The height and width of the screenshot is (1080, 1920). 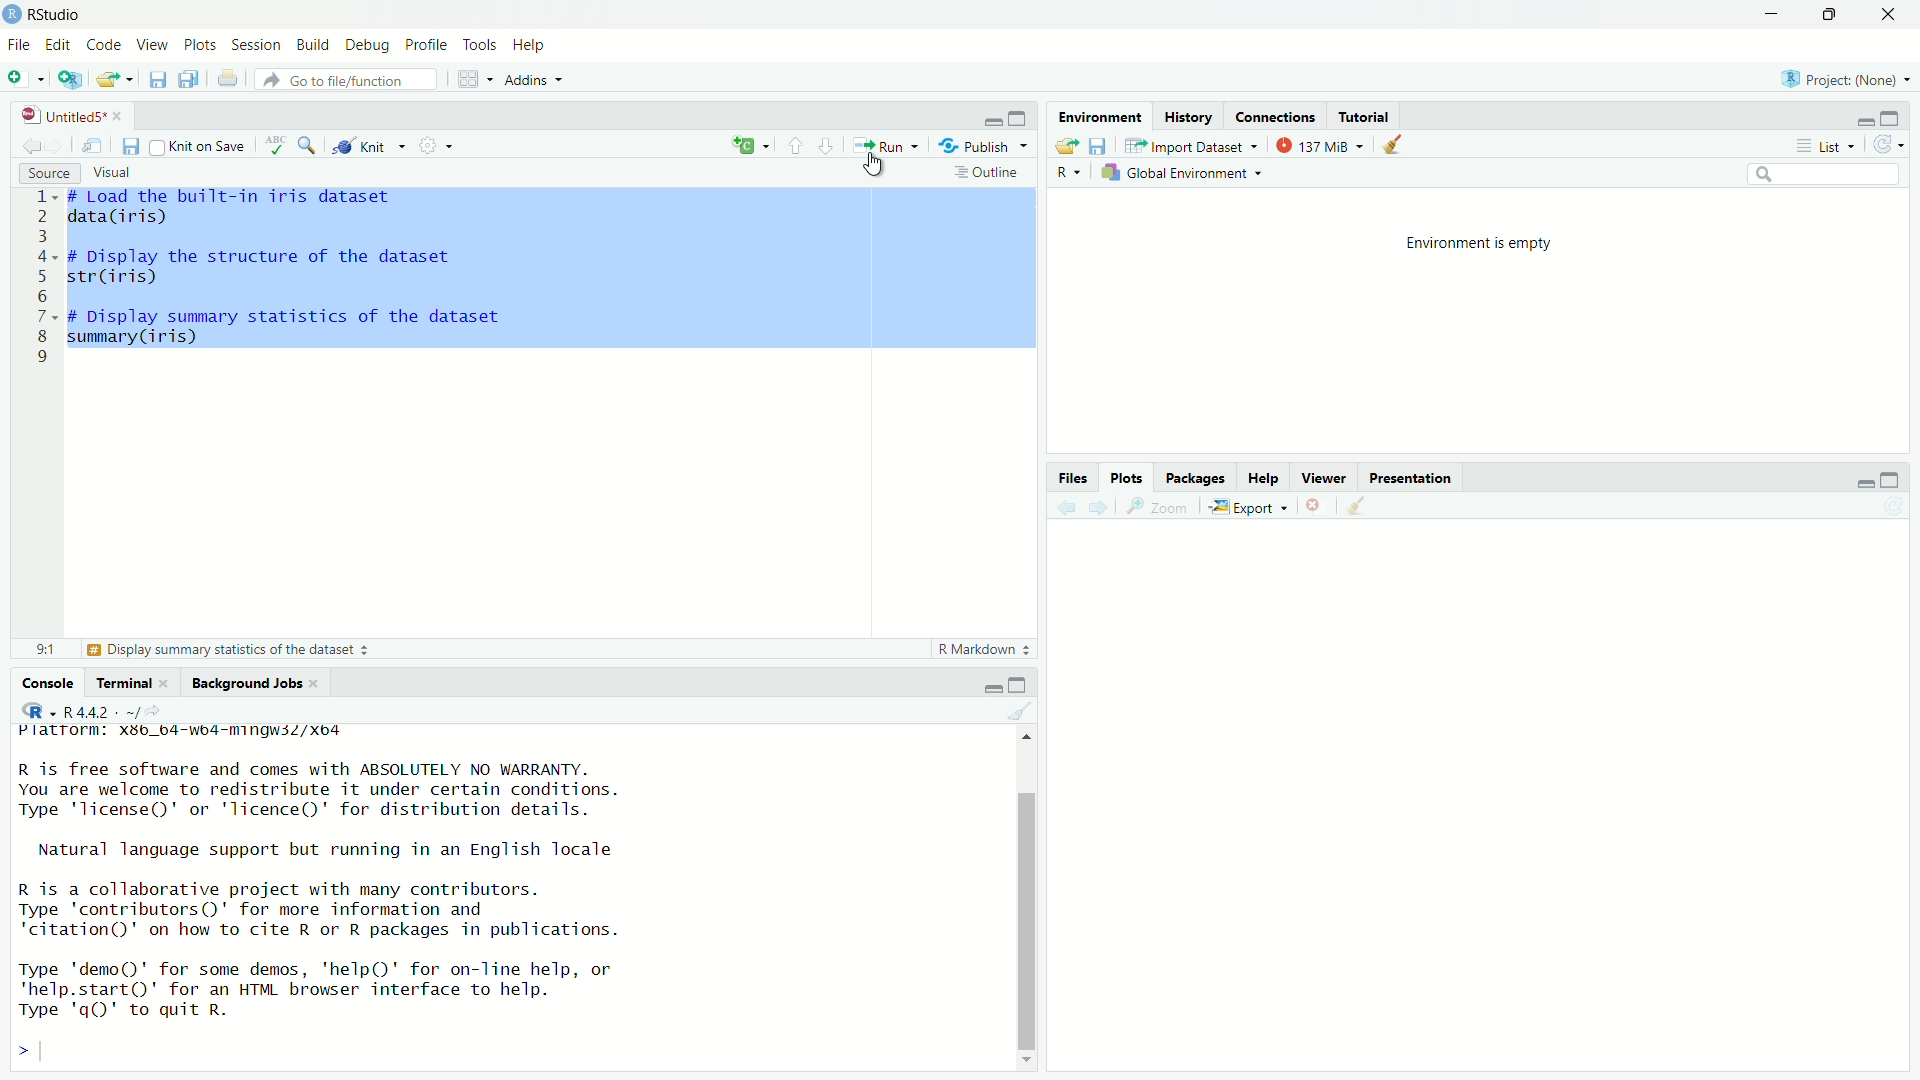 What do you see at coordinates (1887, 145) in the screenshot?
I see `Refresh` at bounding box center [1887, 145].